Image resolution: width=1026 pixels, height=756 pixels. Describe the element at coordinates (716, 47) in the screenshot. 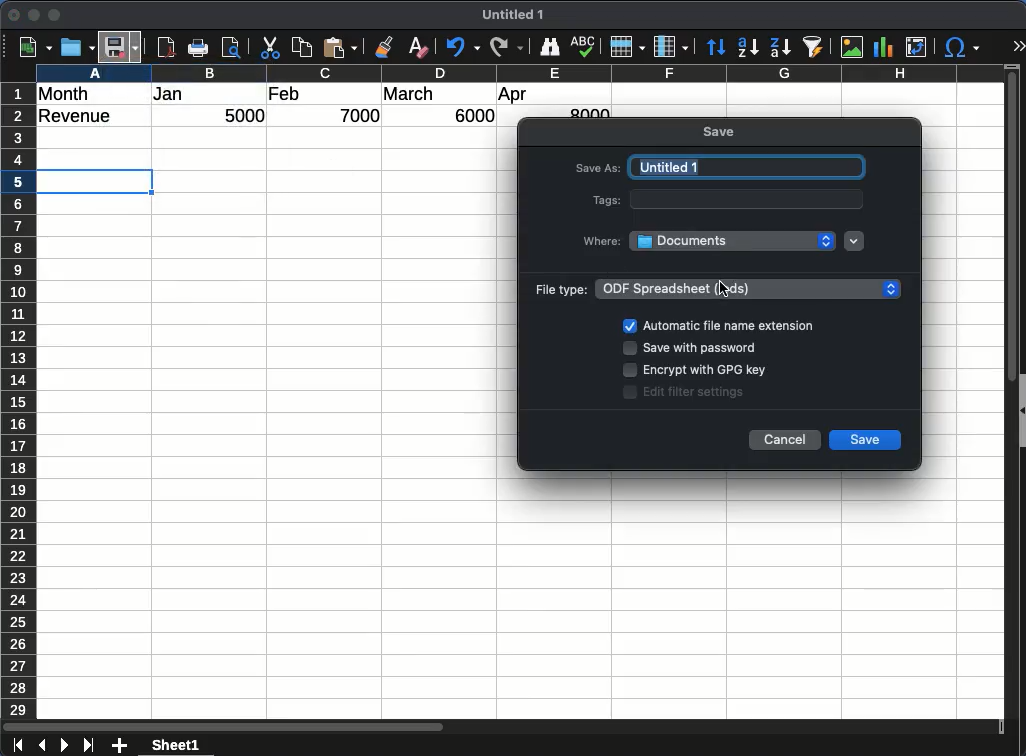

I see `sort` at that location.